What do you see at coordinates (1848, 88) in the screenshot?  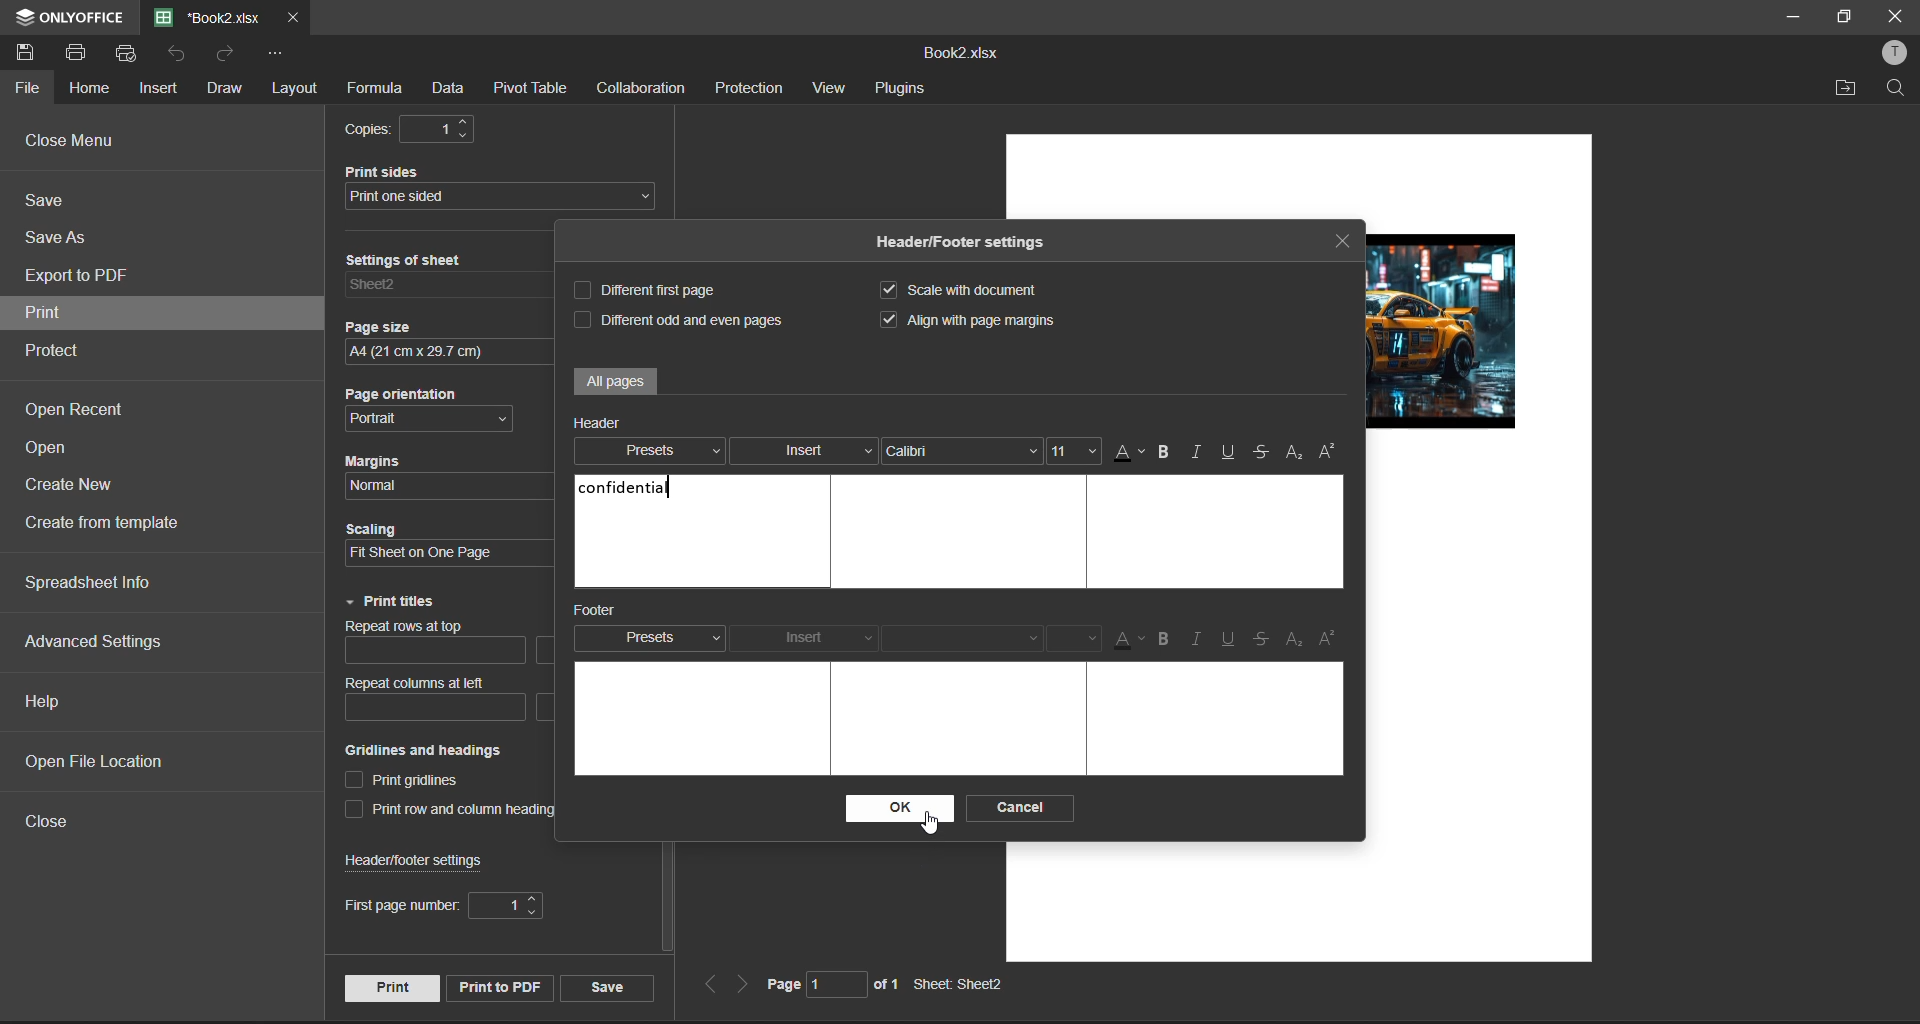 I see `open location` at bounding box center [1848, 88].